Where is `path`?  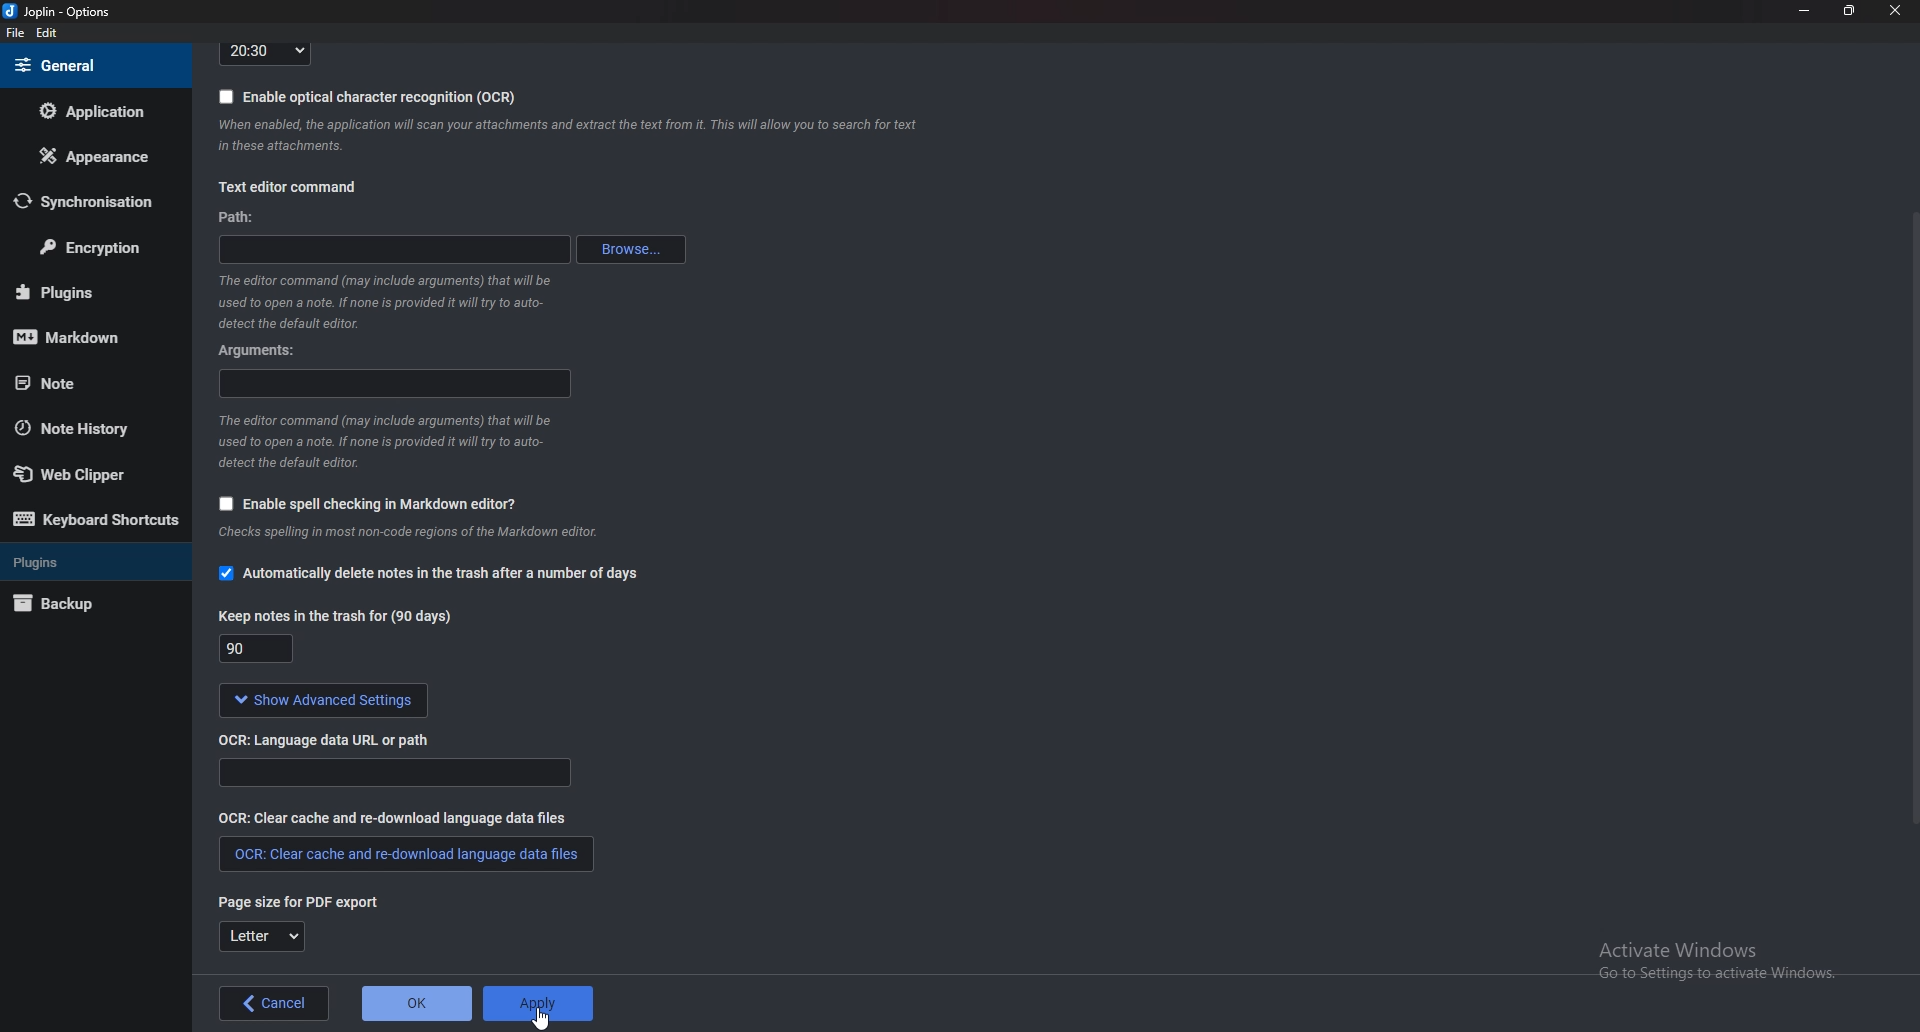 path is located at coordinates (402, 247).